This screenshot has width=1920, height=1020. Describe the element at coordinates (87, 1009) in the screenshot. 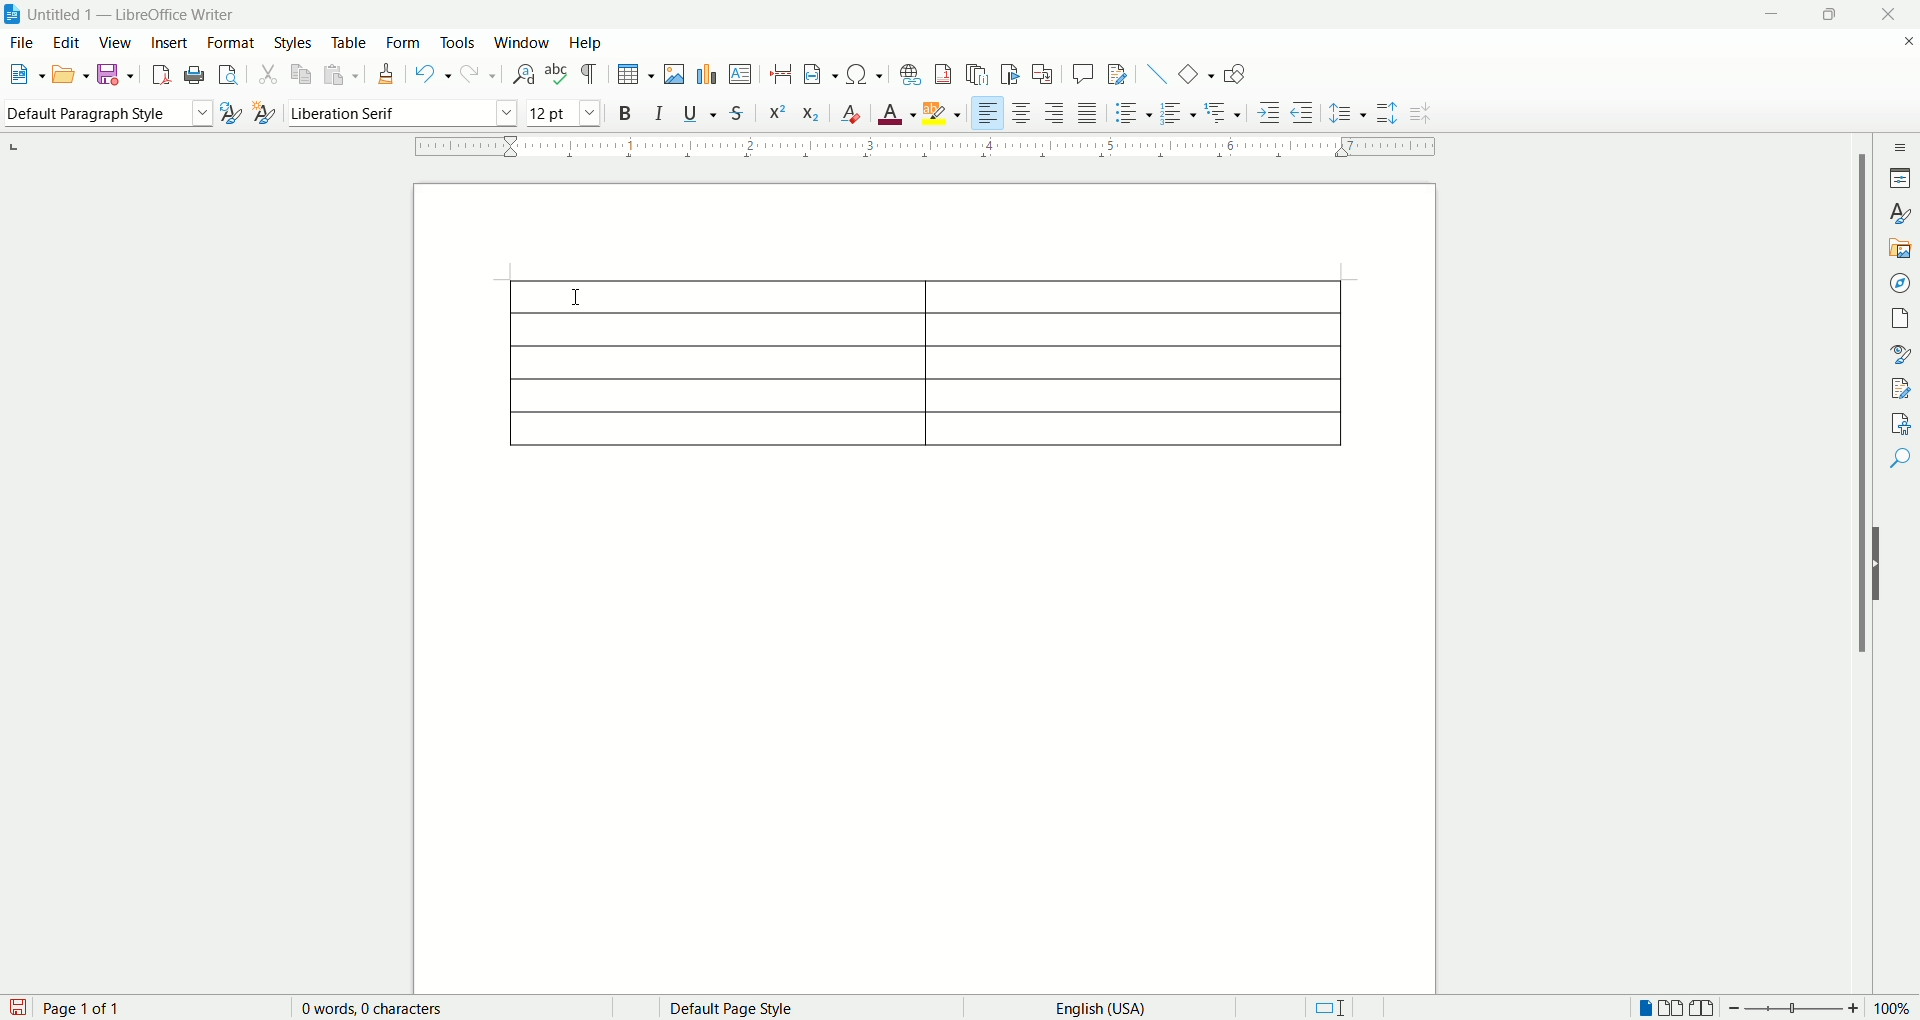

I see `page count` at that location.